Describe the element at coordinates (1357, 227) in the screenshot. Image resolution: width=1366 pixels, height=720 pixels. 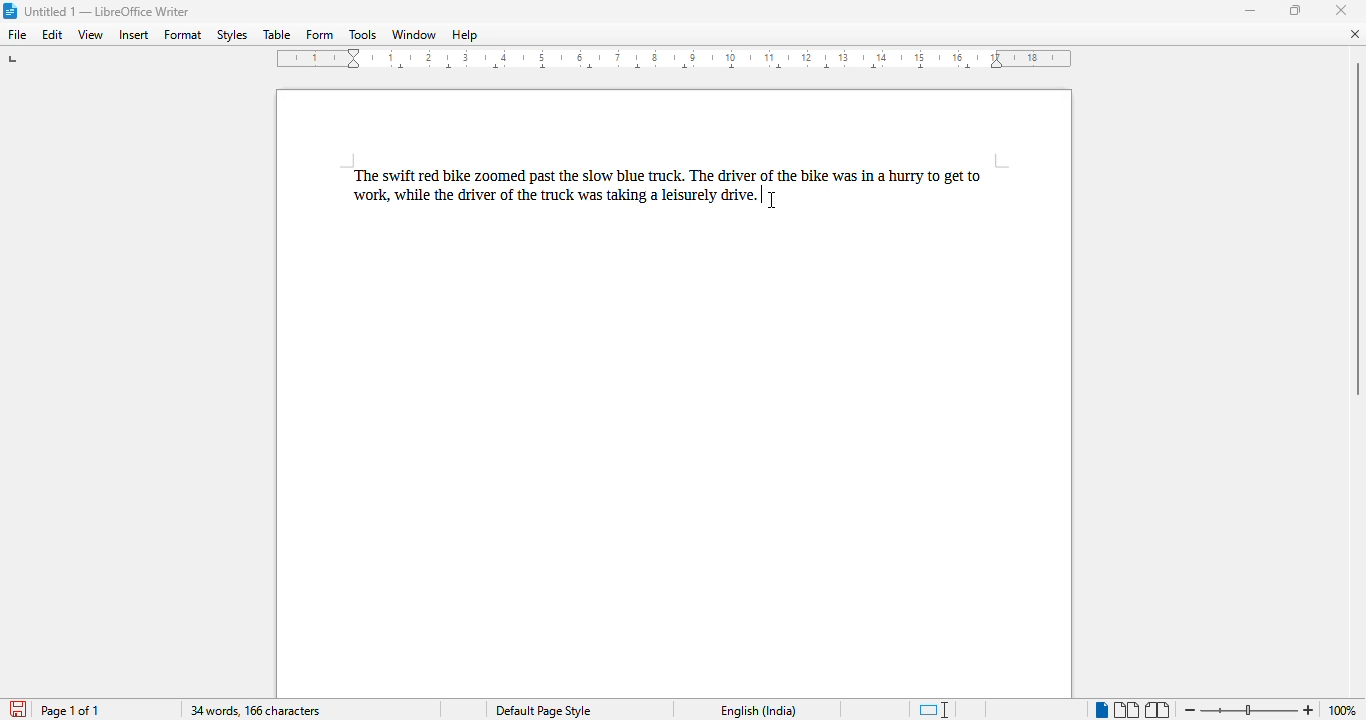
I see `Vertical scroll bar` at that location.